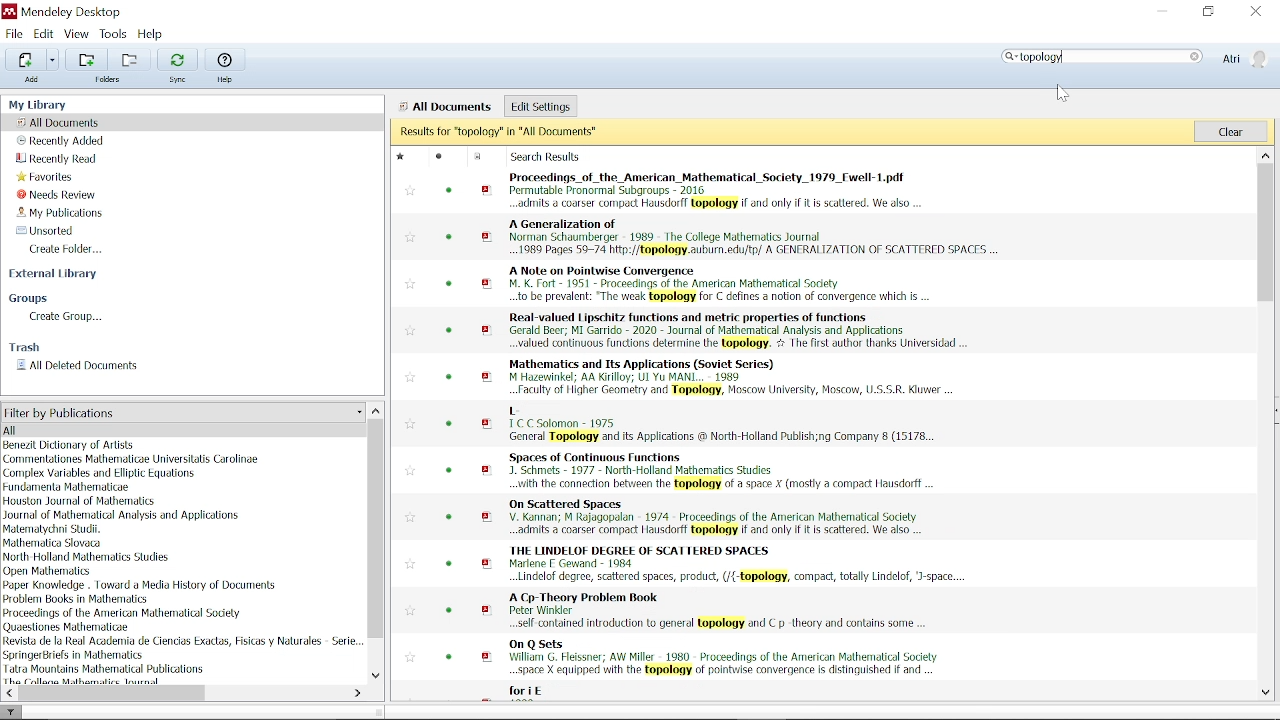  Describe the element at coordinates (56, 276) in the screenshot. I see `External Library` at that location.